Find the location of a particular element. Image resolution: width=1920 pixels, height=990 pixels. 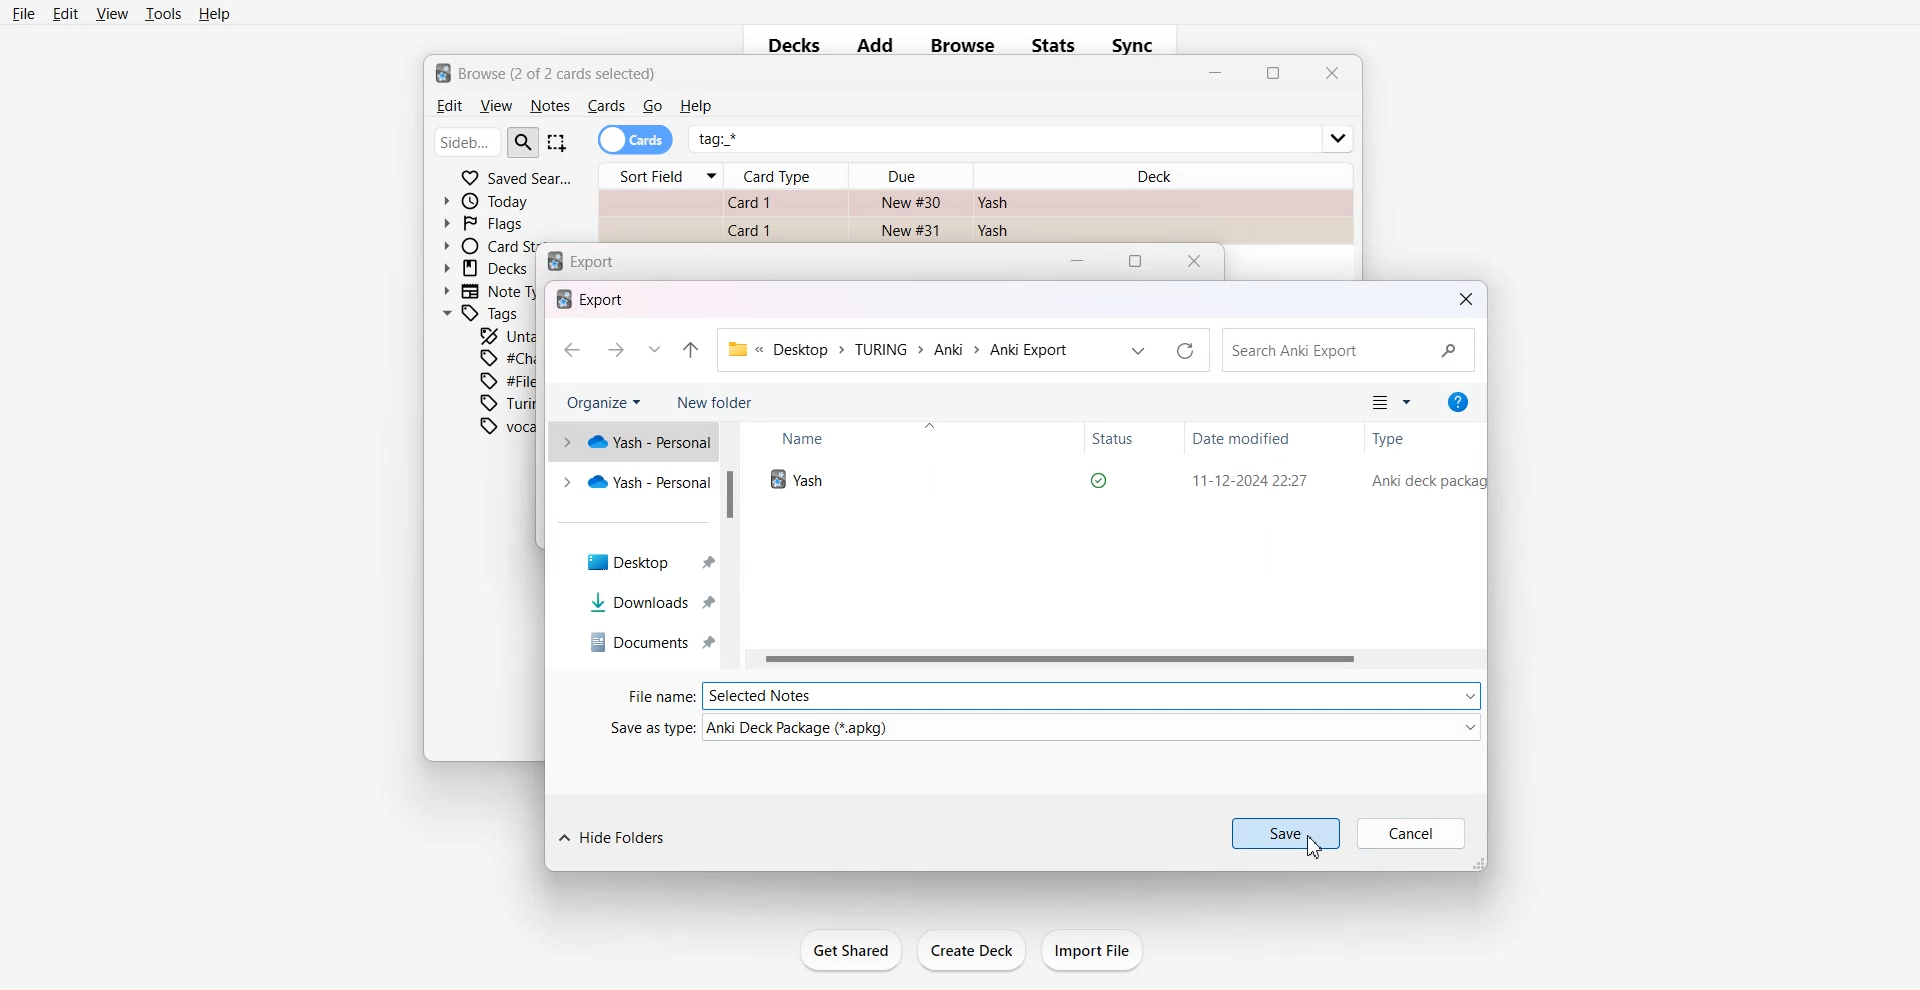

Minimize is located at coordinates (1216, 75).